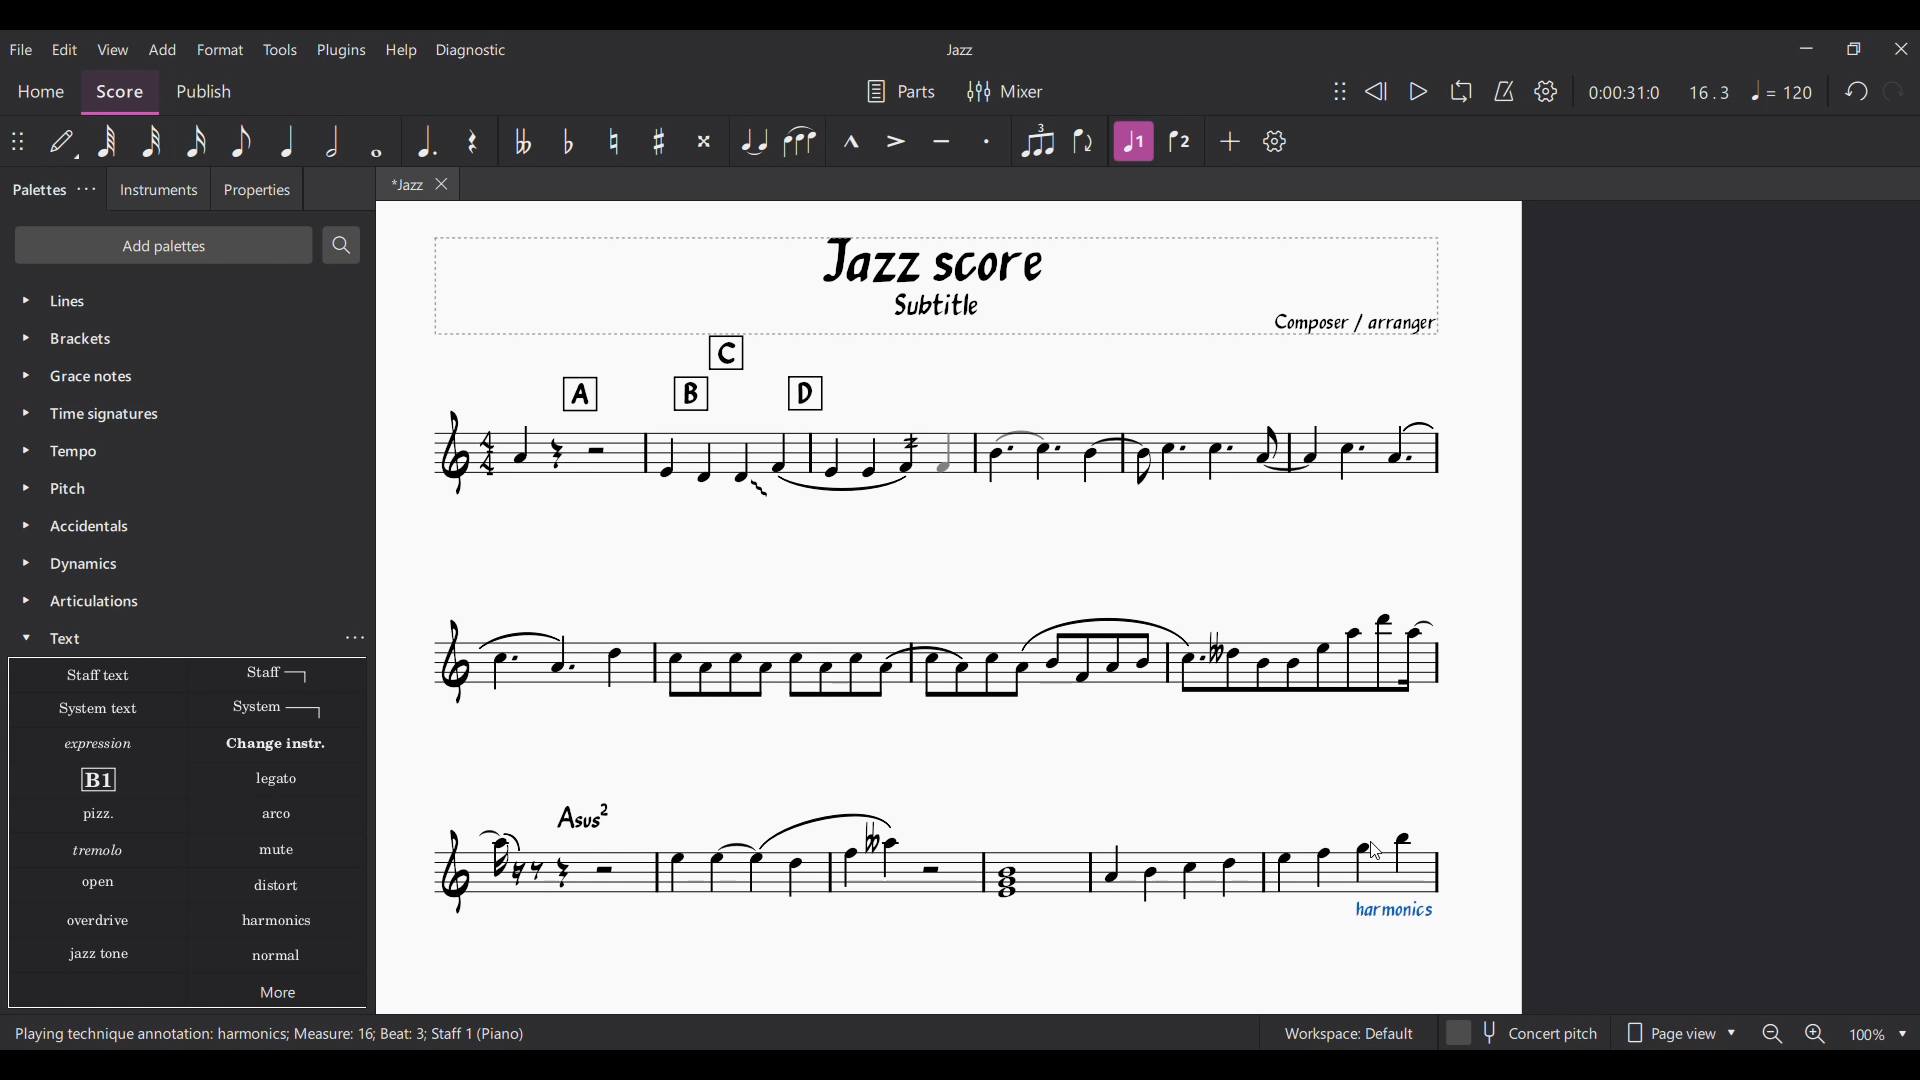 The width and height of the screenshot is (1920, 1080). What do you see at coordinates (104, 951) in the screenshot?
I see `Jazz tone` at bounding box center [104, 951].